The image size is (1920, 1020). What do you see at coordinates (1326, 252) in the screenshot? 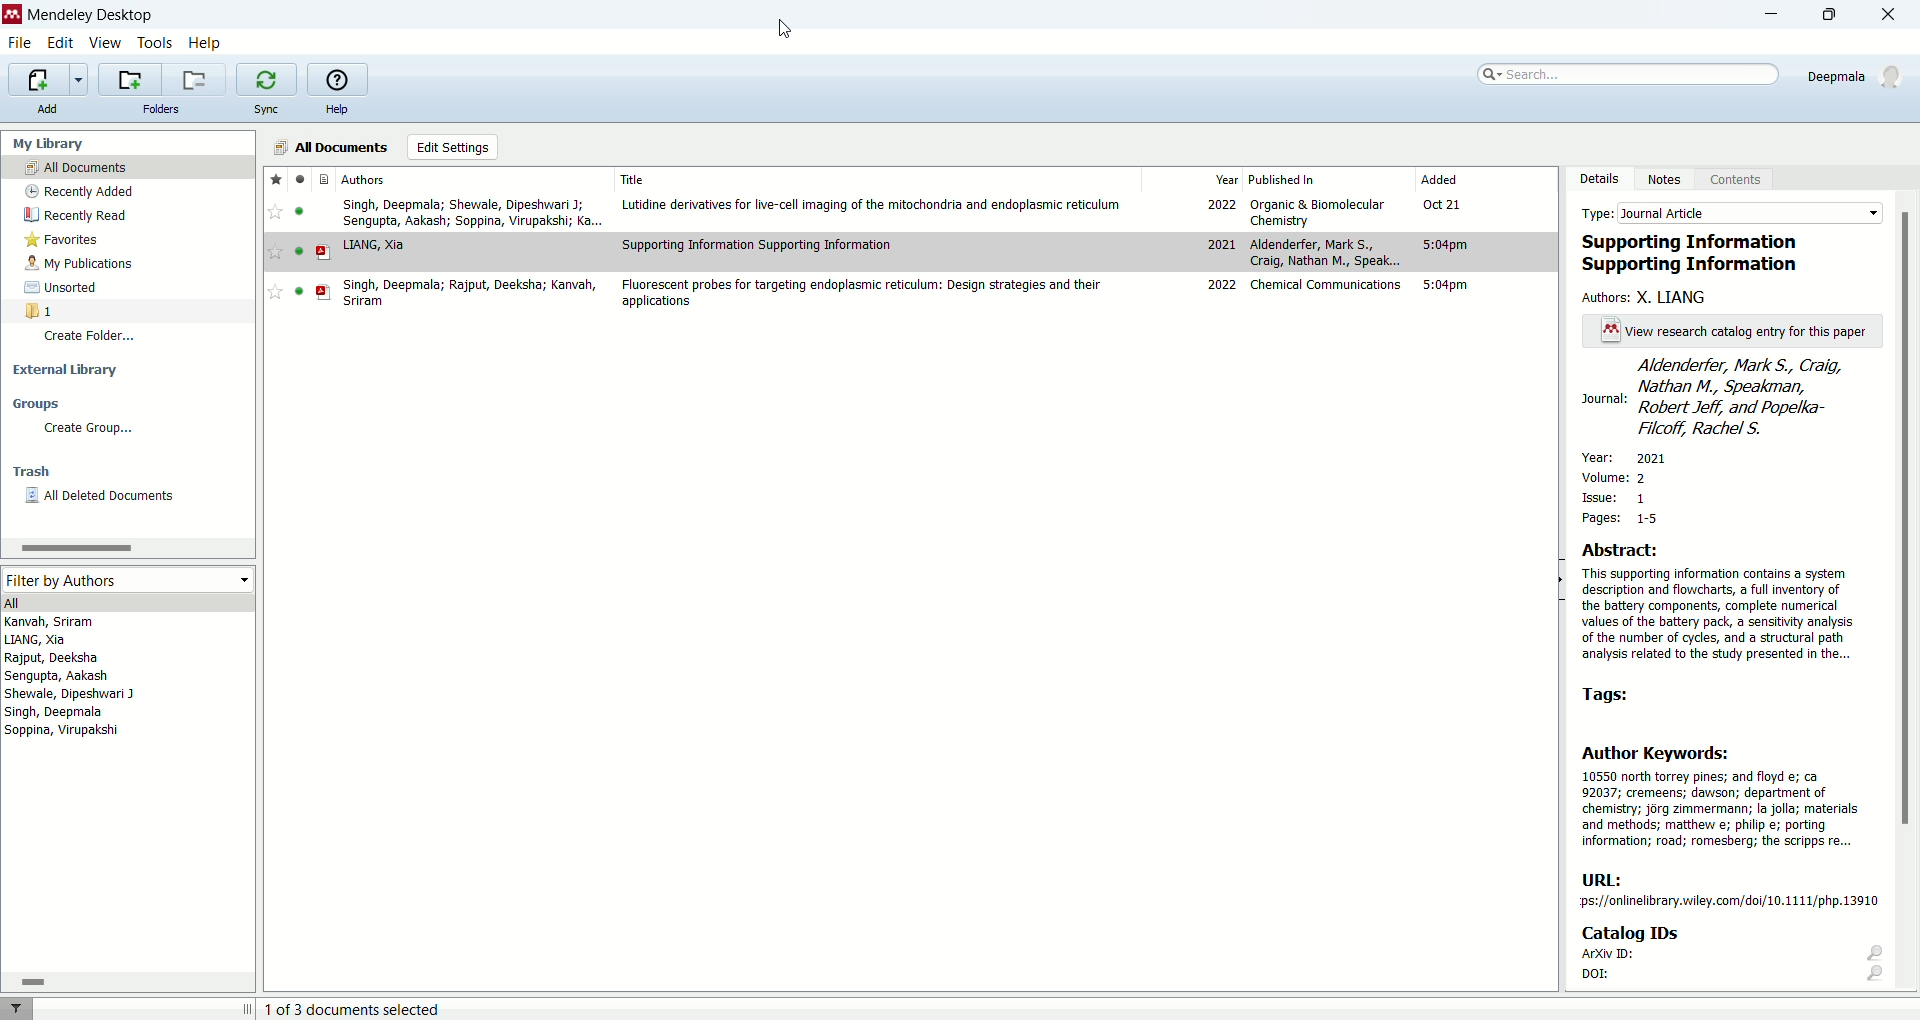
I see `Aldenderfer, Mark S.,
Craig, Nathan M., Speak...` at bounding box center [1326, 252].